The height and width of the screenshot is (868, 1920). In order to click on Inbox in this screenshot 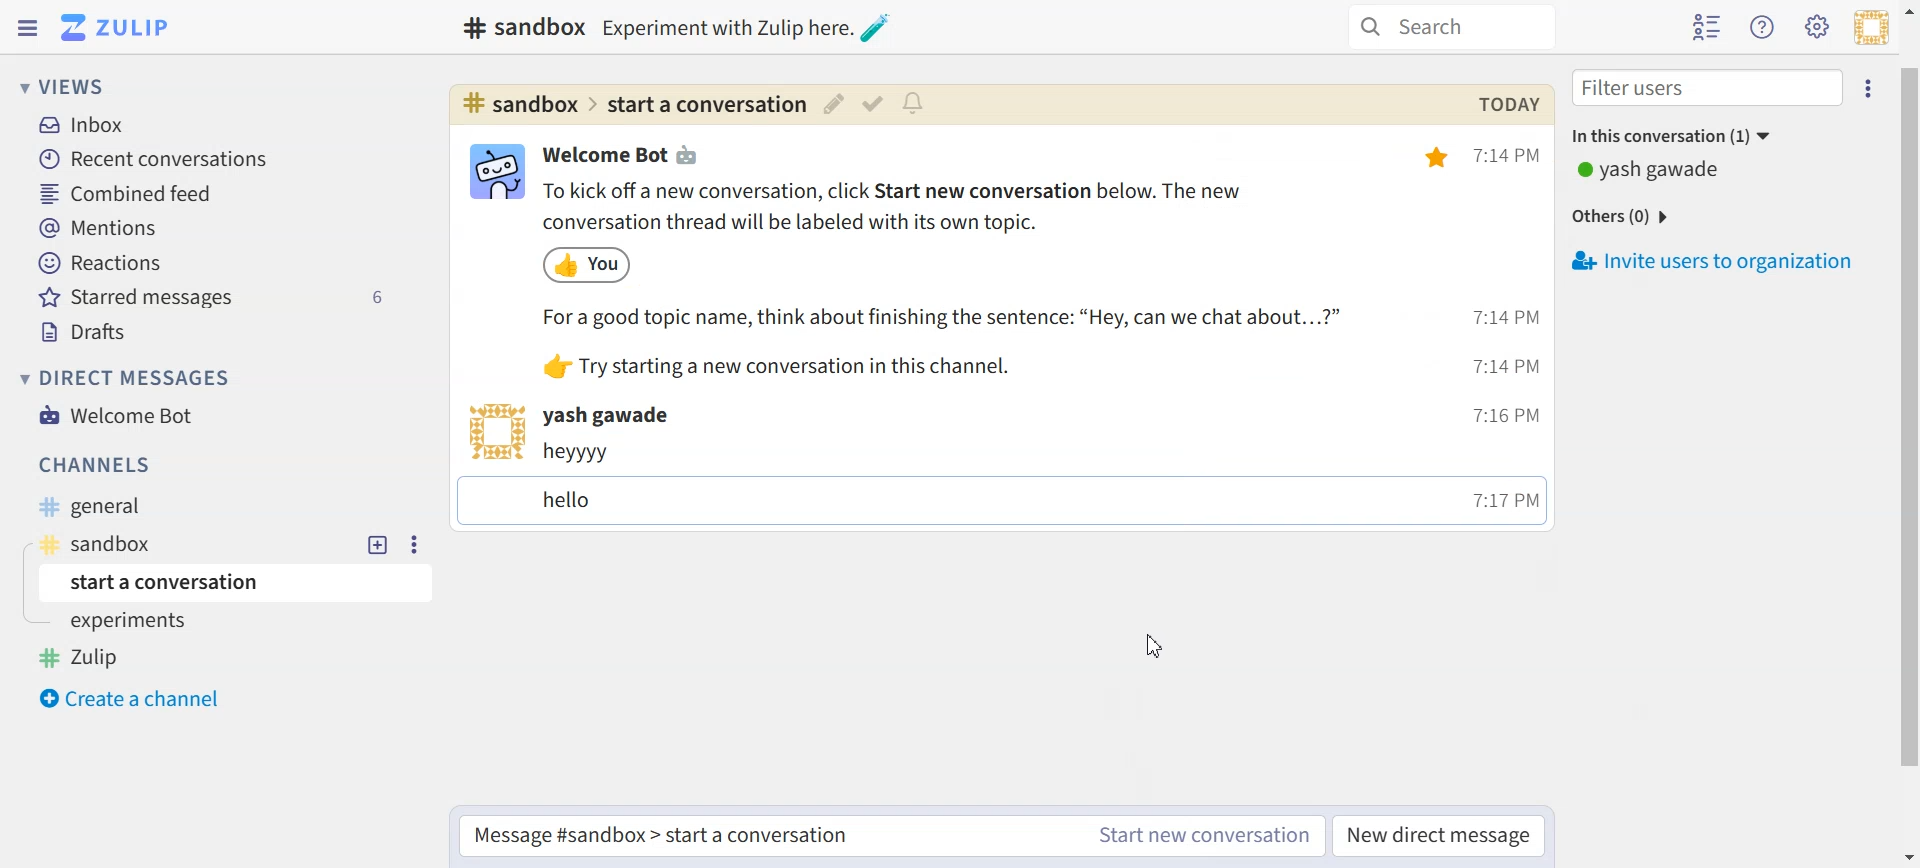, I will do `click(83, 126)`.